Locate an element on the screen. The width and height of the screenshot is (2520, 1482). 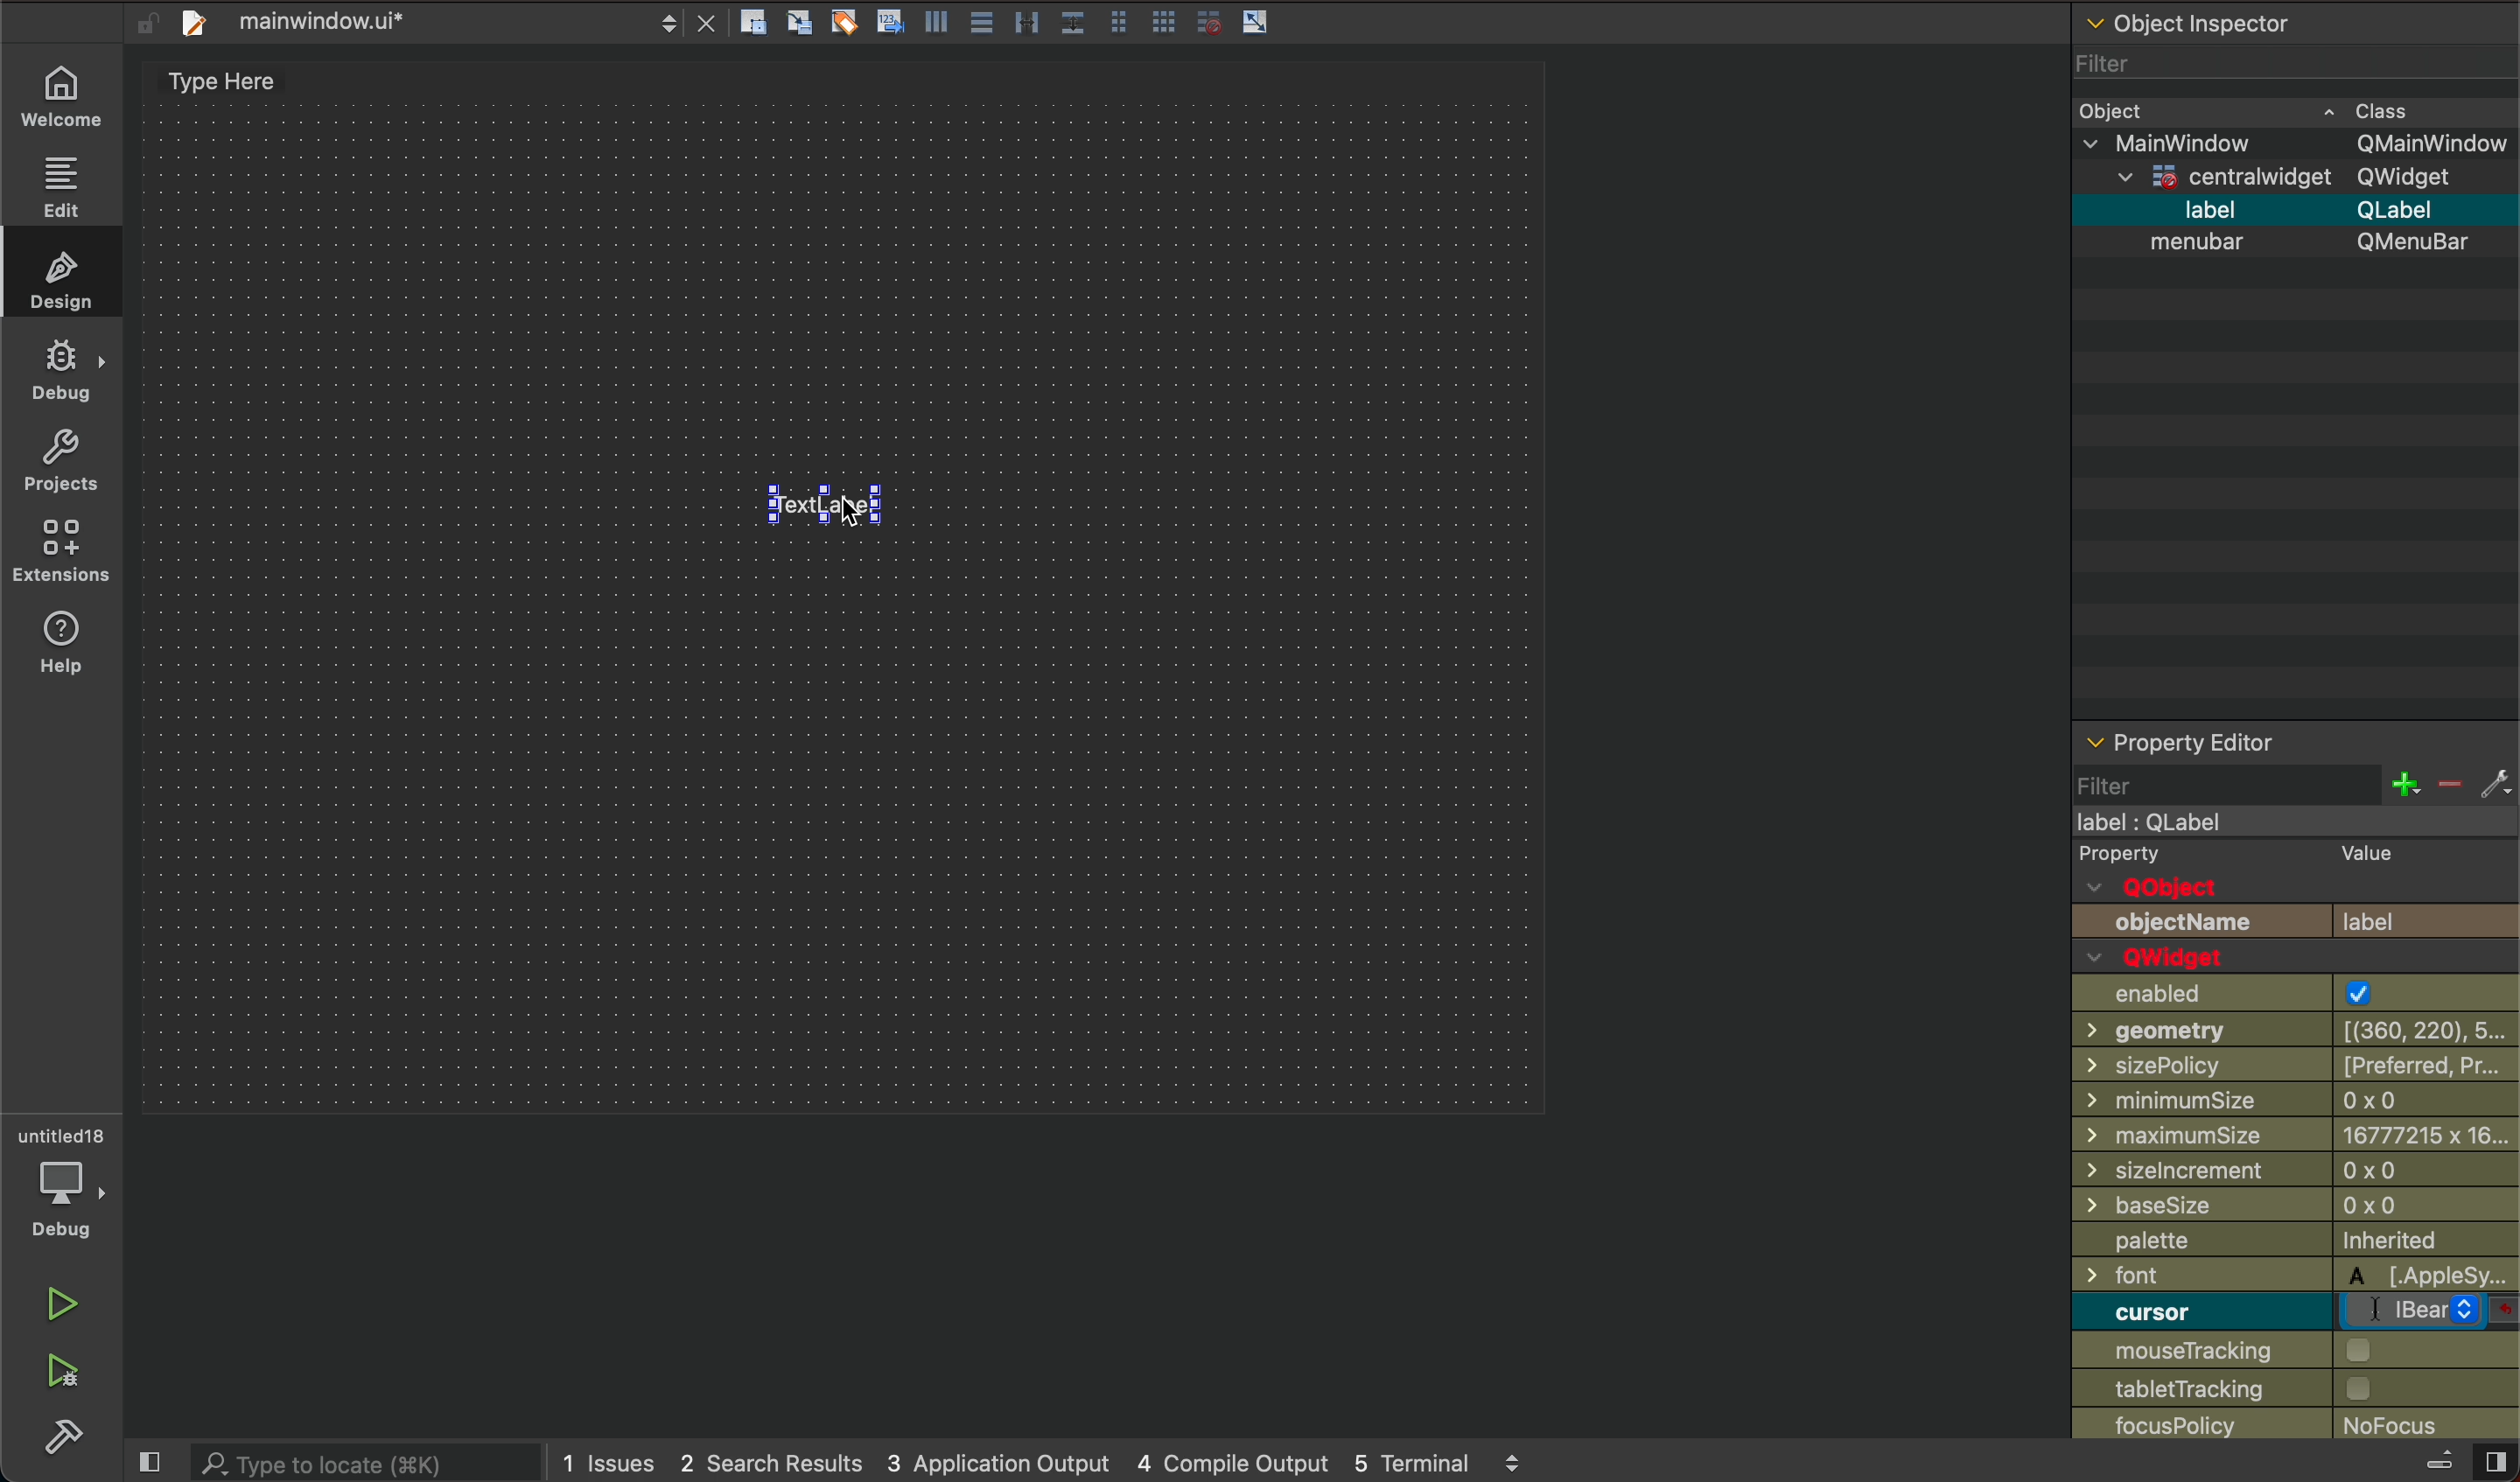
4 compile output is located at coordinates (1228, 1456).